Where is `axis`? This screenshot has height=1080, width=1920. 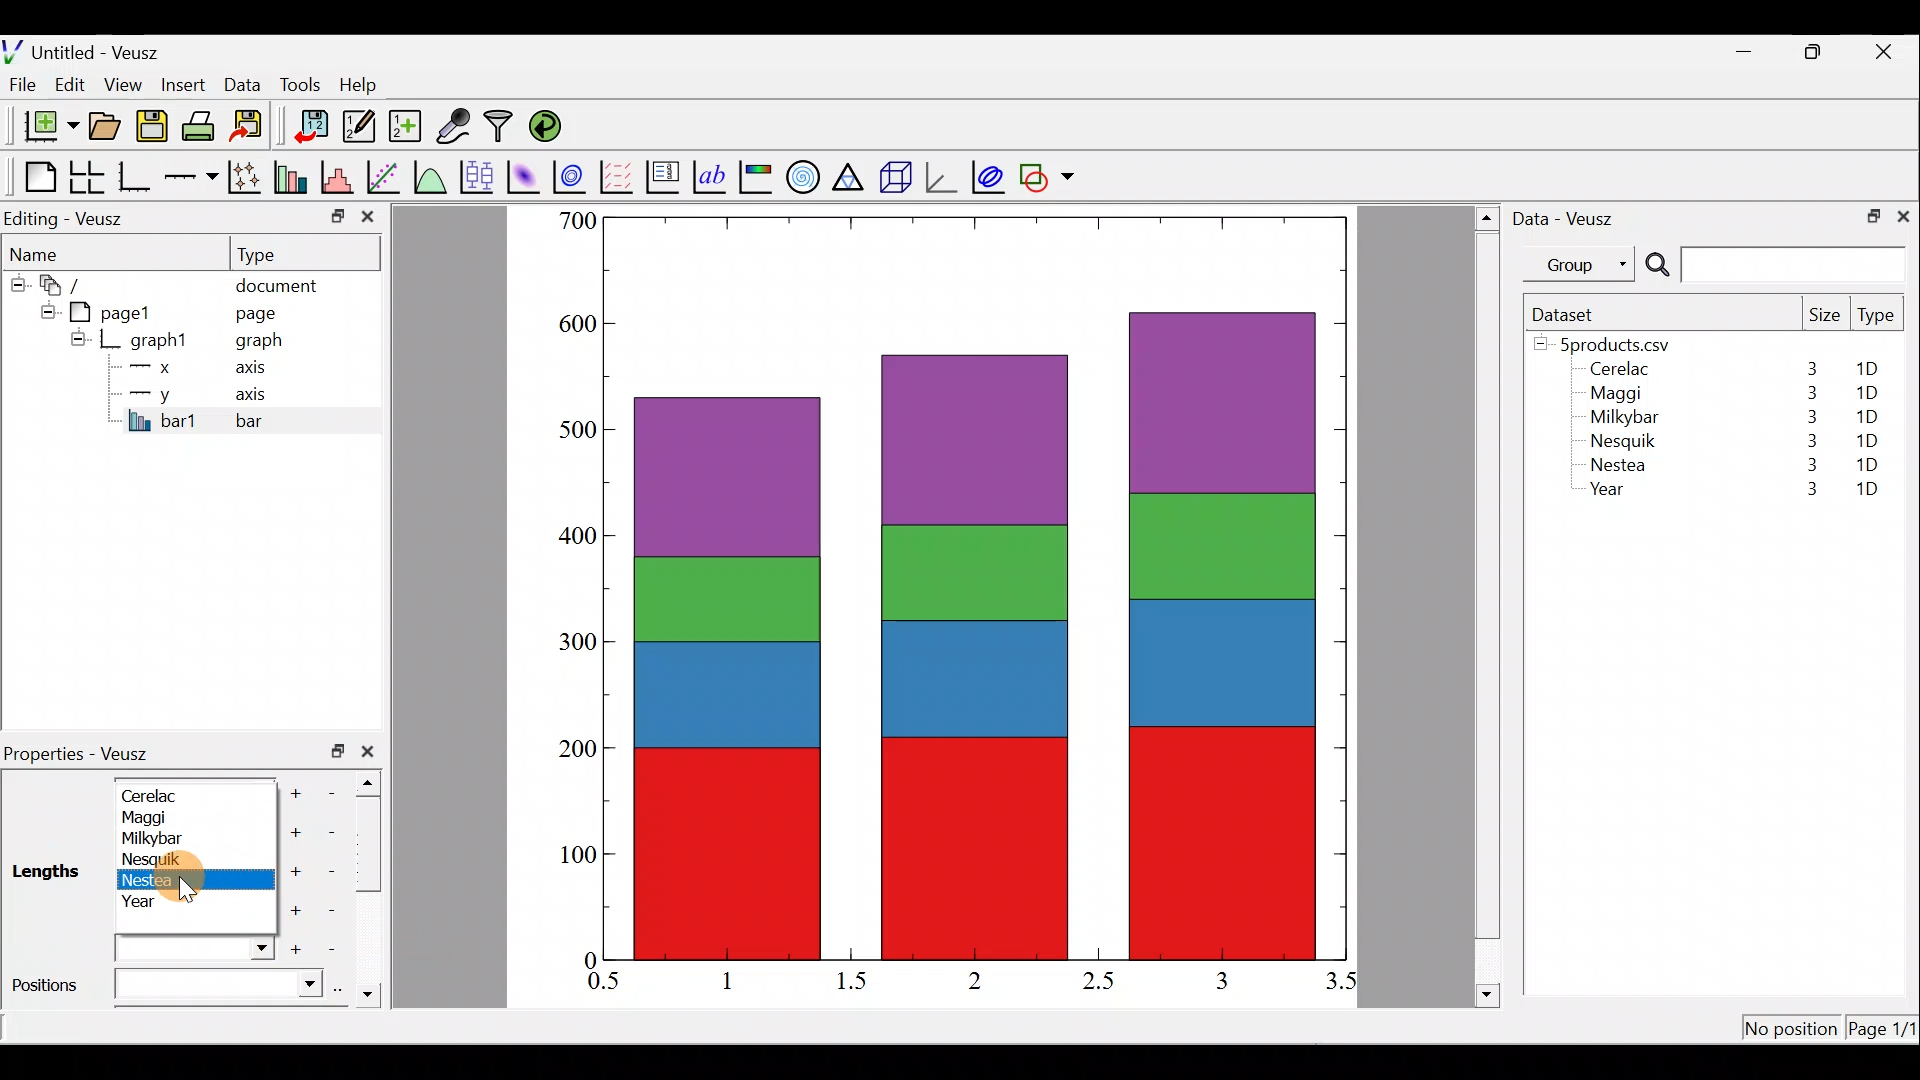 axis is located at coordinates (260, 396).